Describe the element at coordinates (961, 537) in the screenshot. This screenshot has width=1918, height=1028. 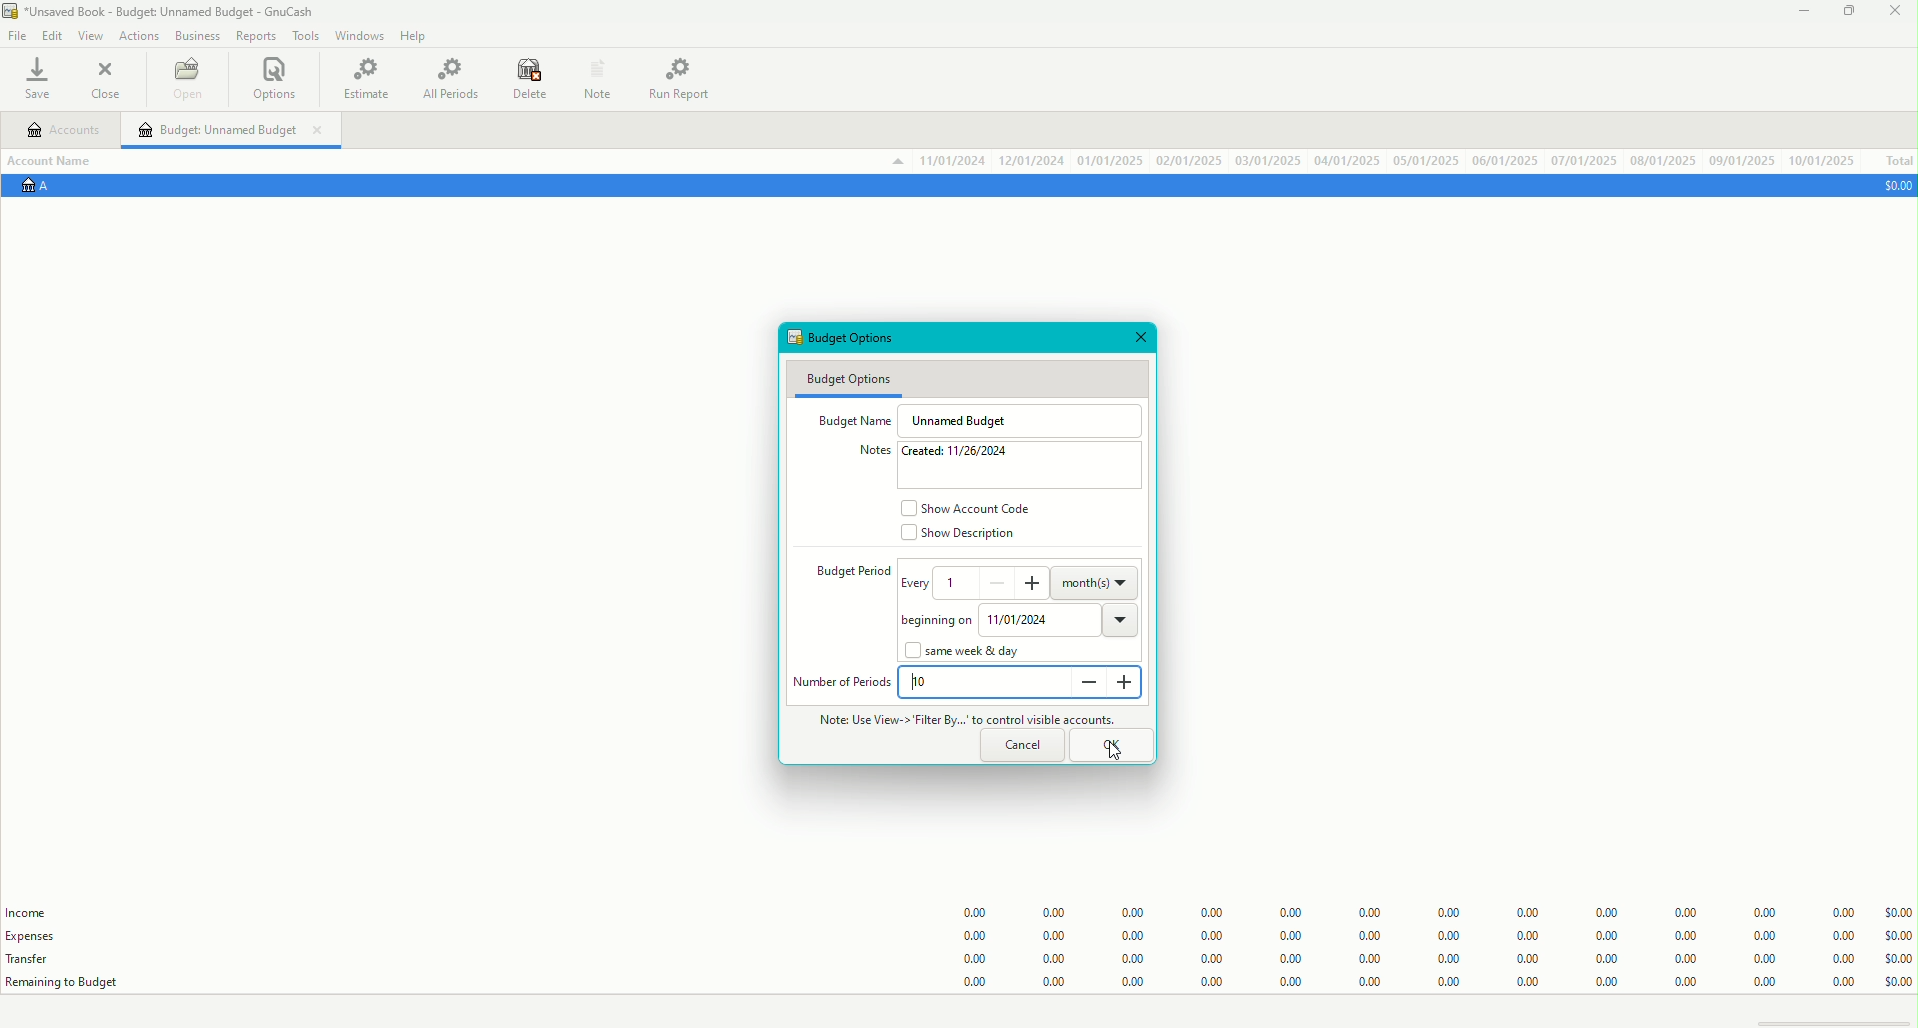
I see `Show Description` at that location.